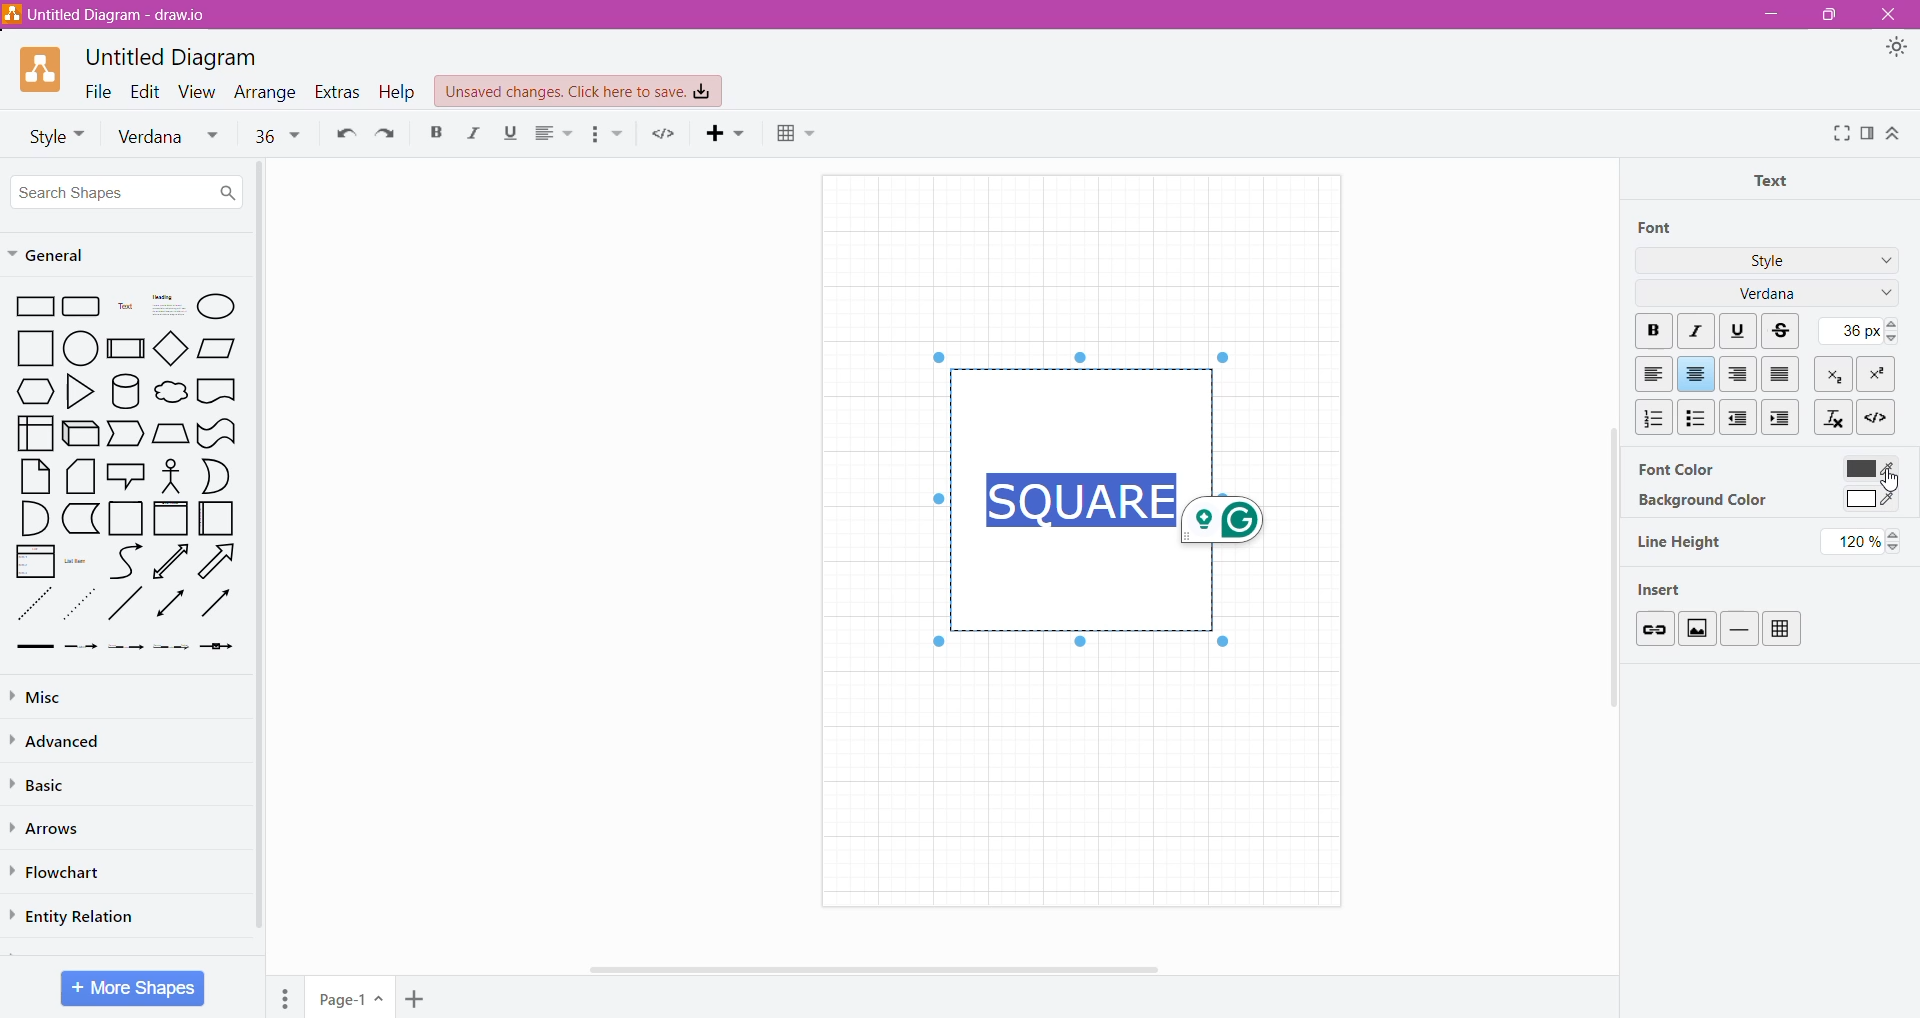 The width and height of the screenshot is (1920, 1018). Describe the element at coordinates (98, 90) in the screenshot. I see `File` at that location.